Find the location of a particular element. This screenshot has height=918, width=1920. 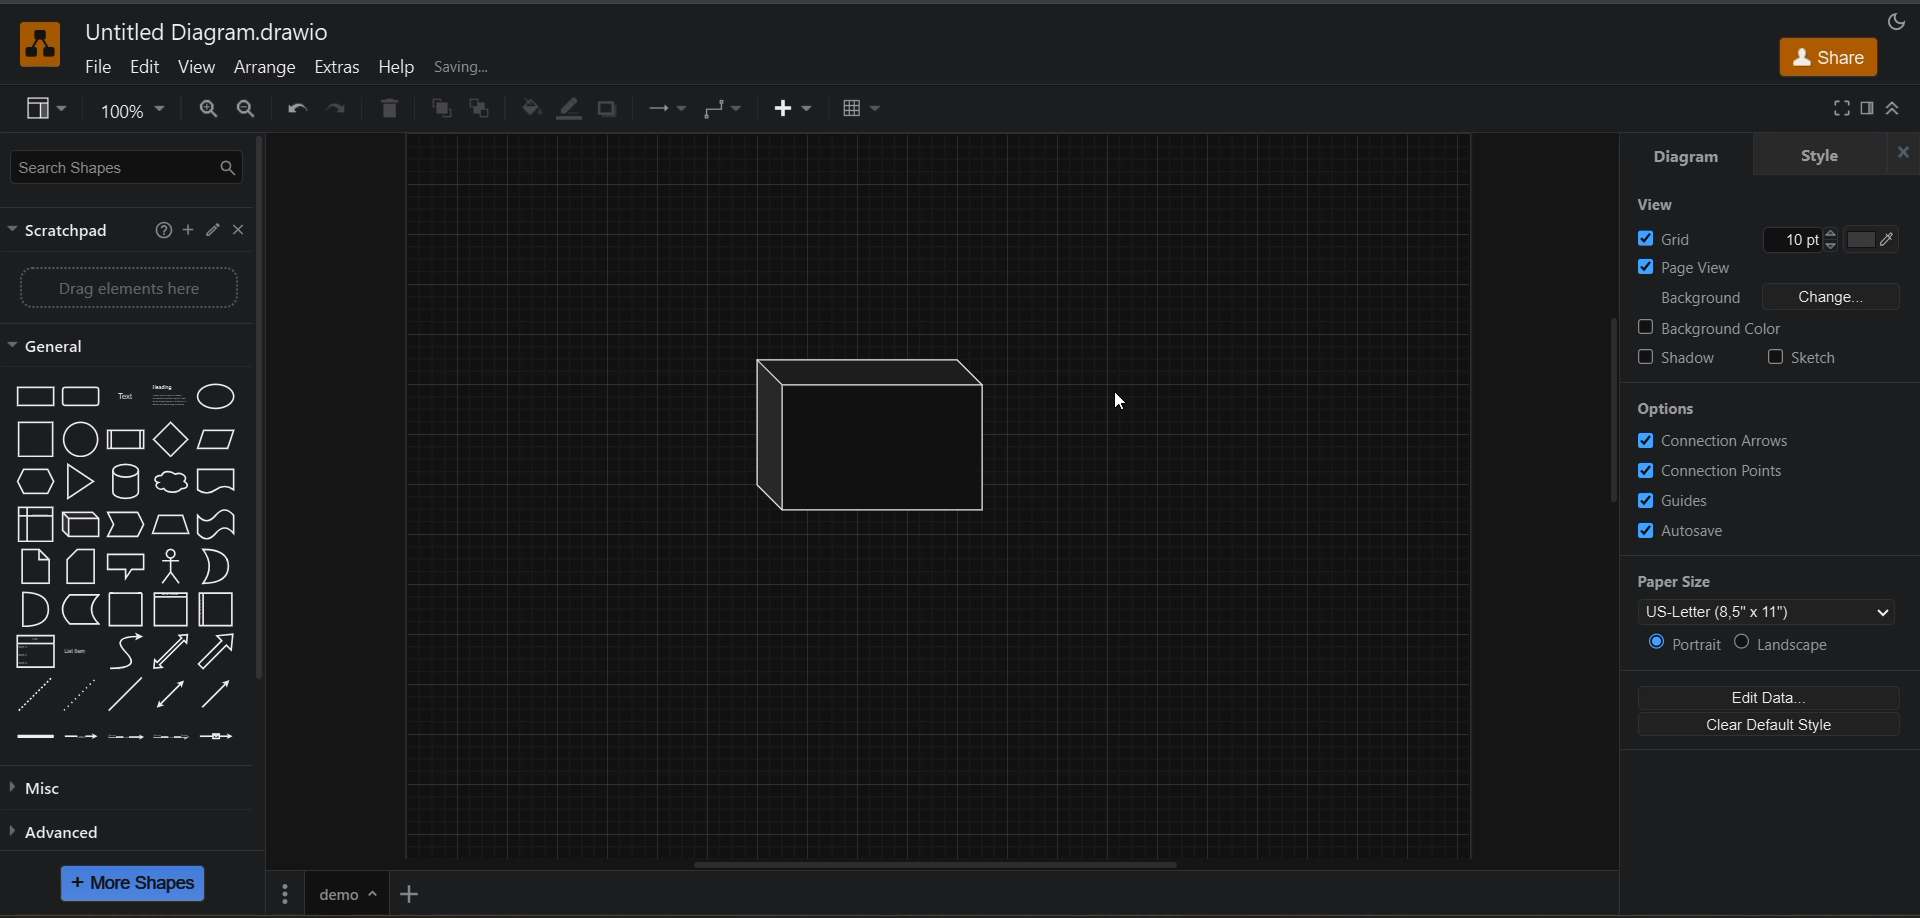

style is located at coordinates (1817, 157).